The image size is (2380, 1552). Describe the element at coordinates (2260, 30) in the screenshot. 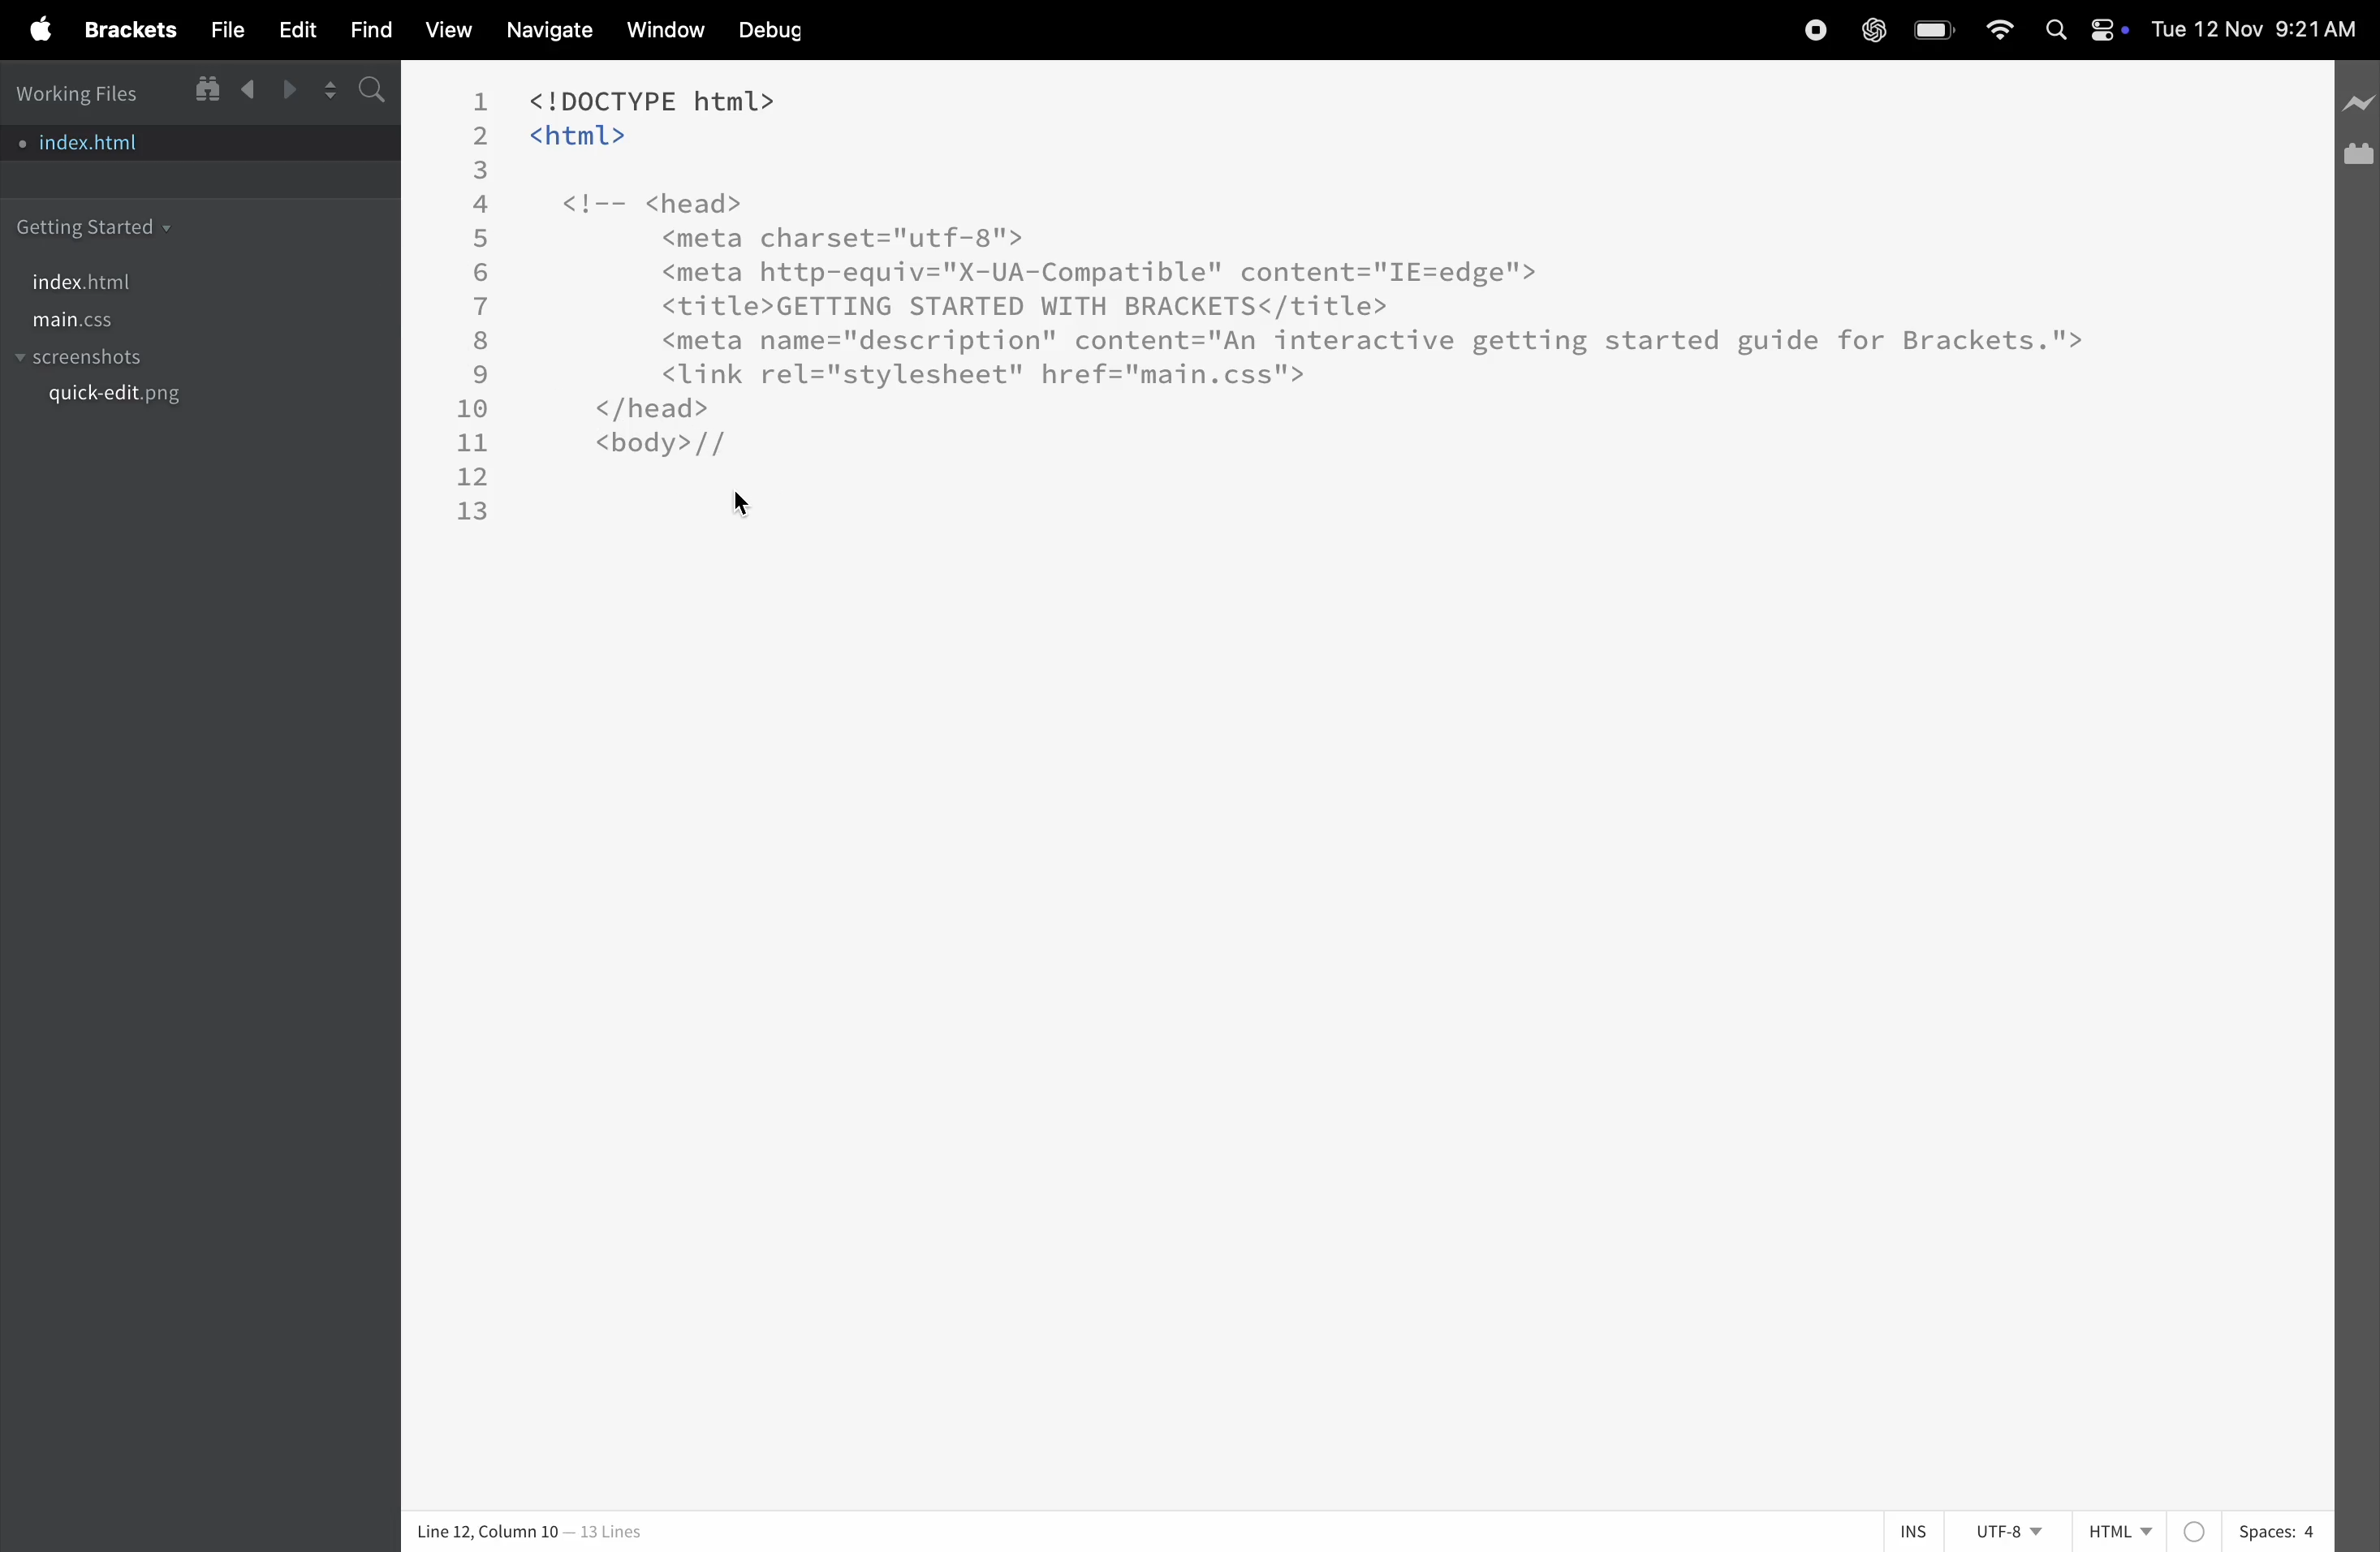

I see `date and time` at that location.